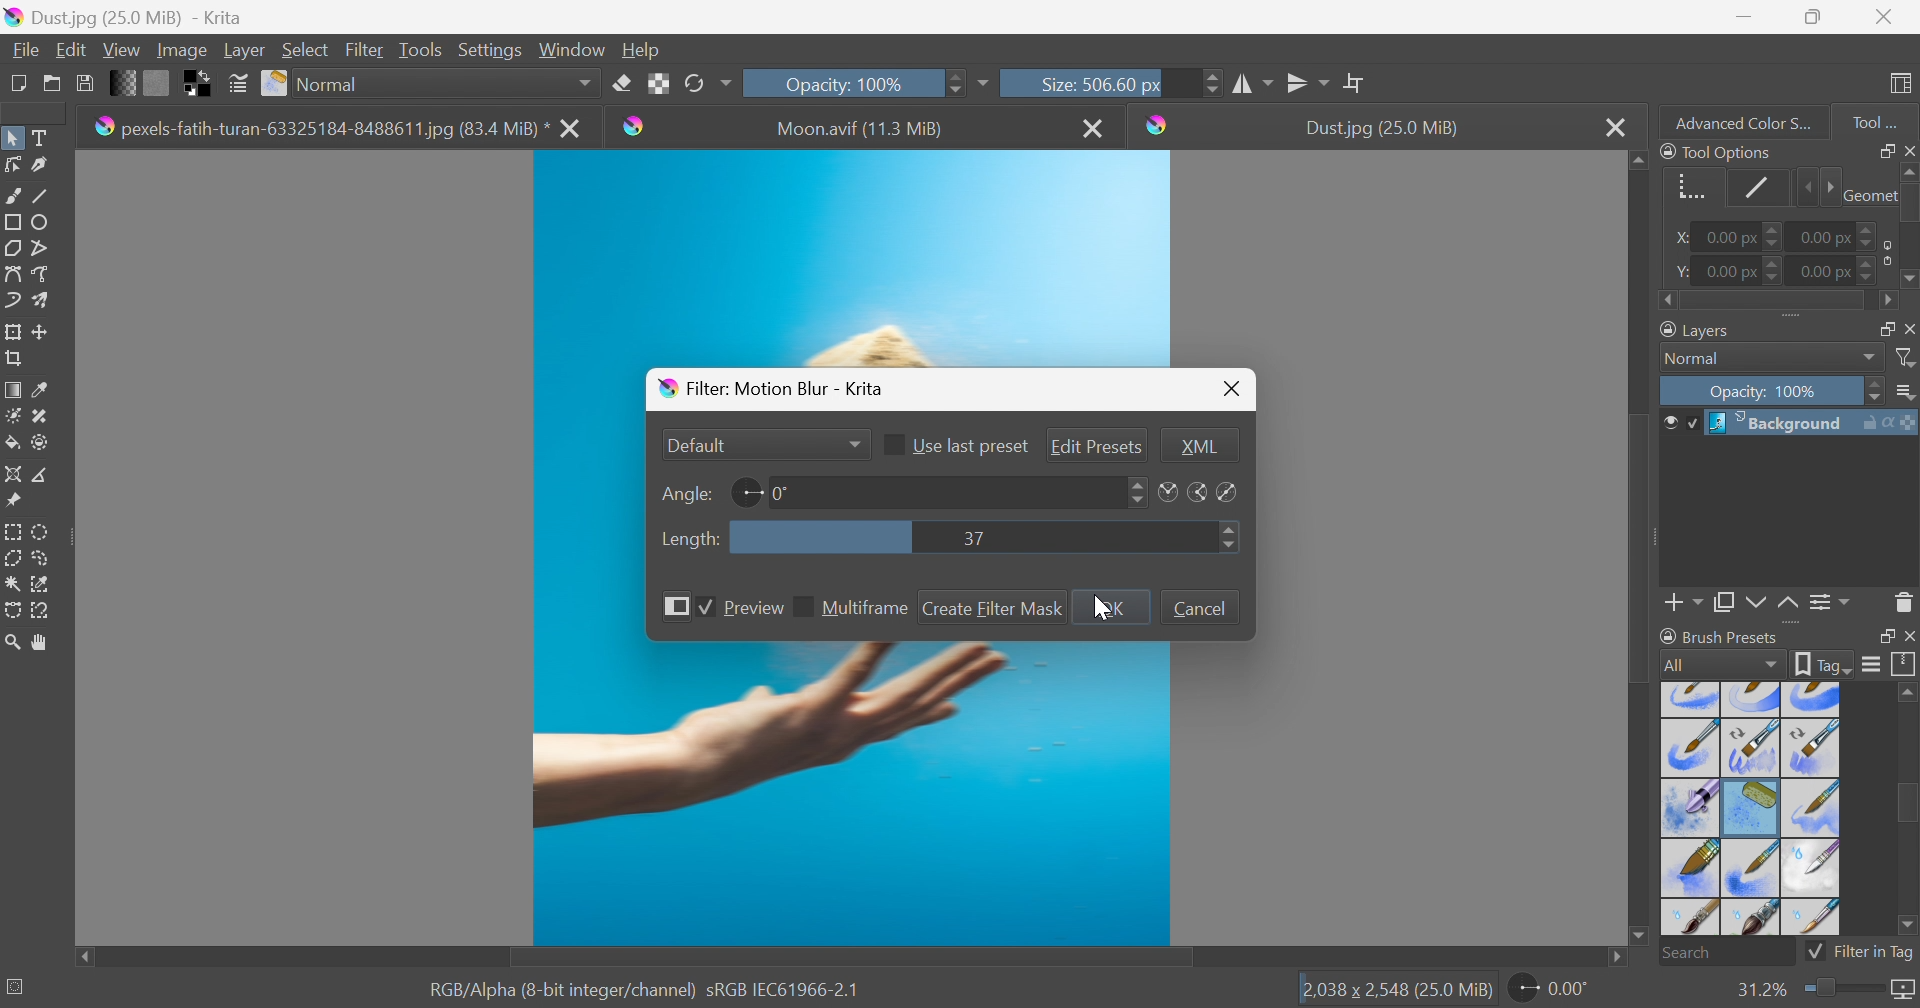 The height and width of the screenshot is (1008, 1920). What do you see at coordinates (774, 387) in the screenshot?
I see `Filter: Motion Blur - Krita` at bounding box center [774, 387].